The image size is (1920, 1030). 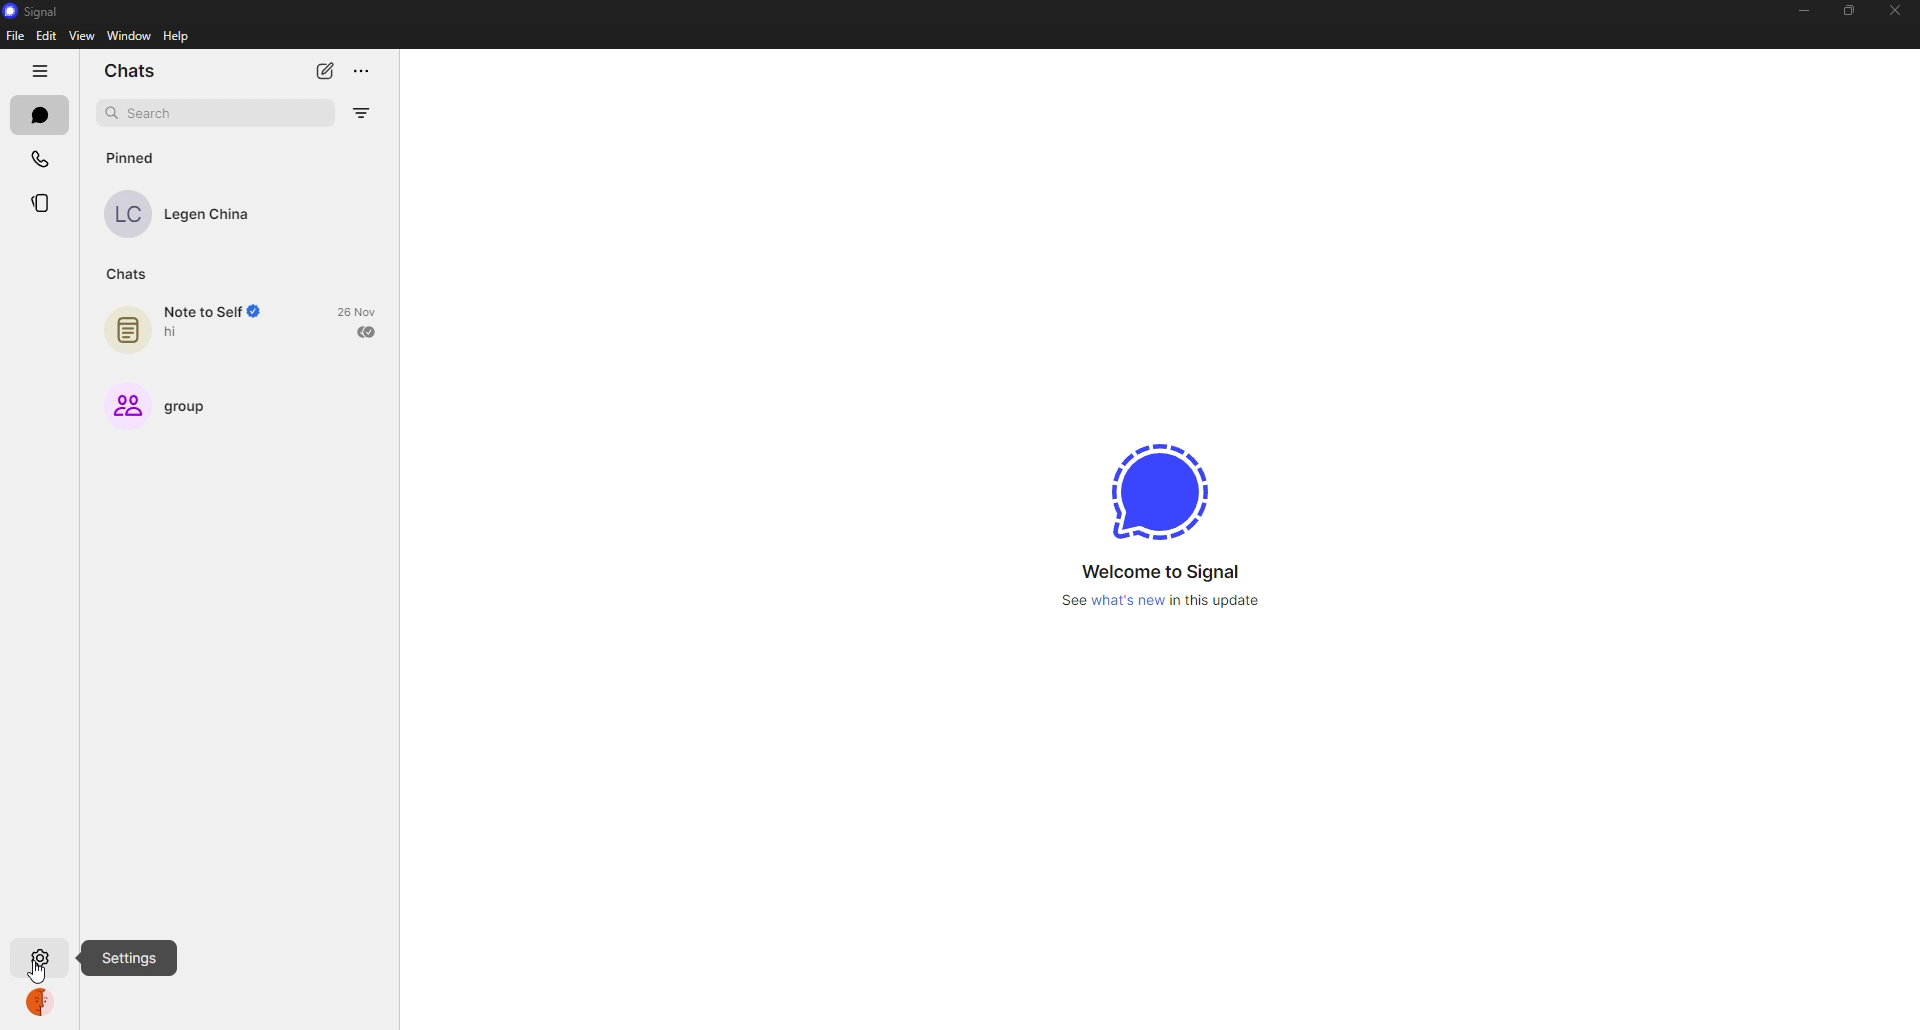 I want to click on calls, so click(x=38, y=158).